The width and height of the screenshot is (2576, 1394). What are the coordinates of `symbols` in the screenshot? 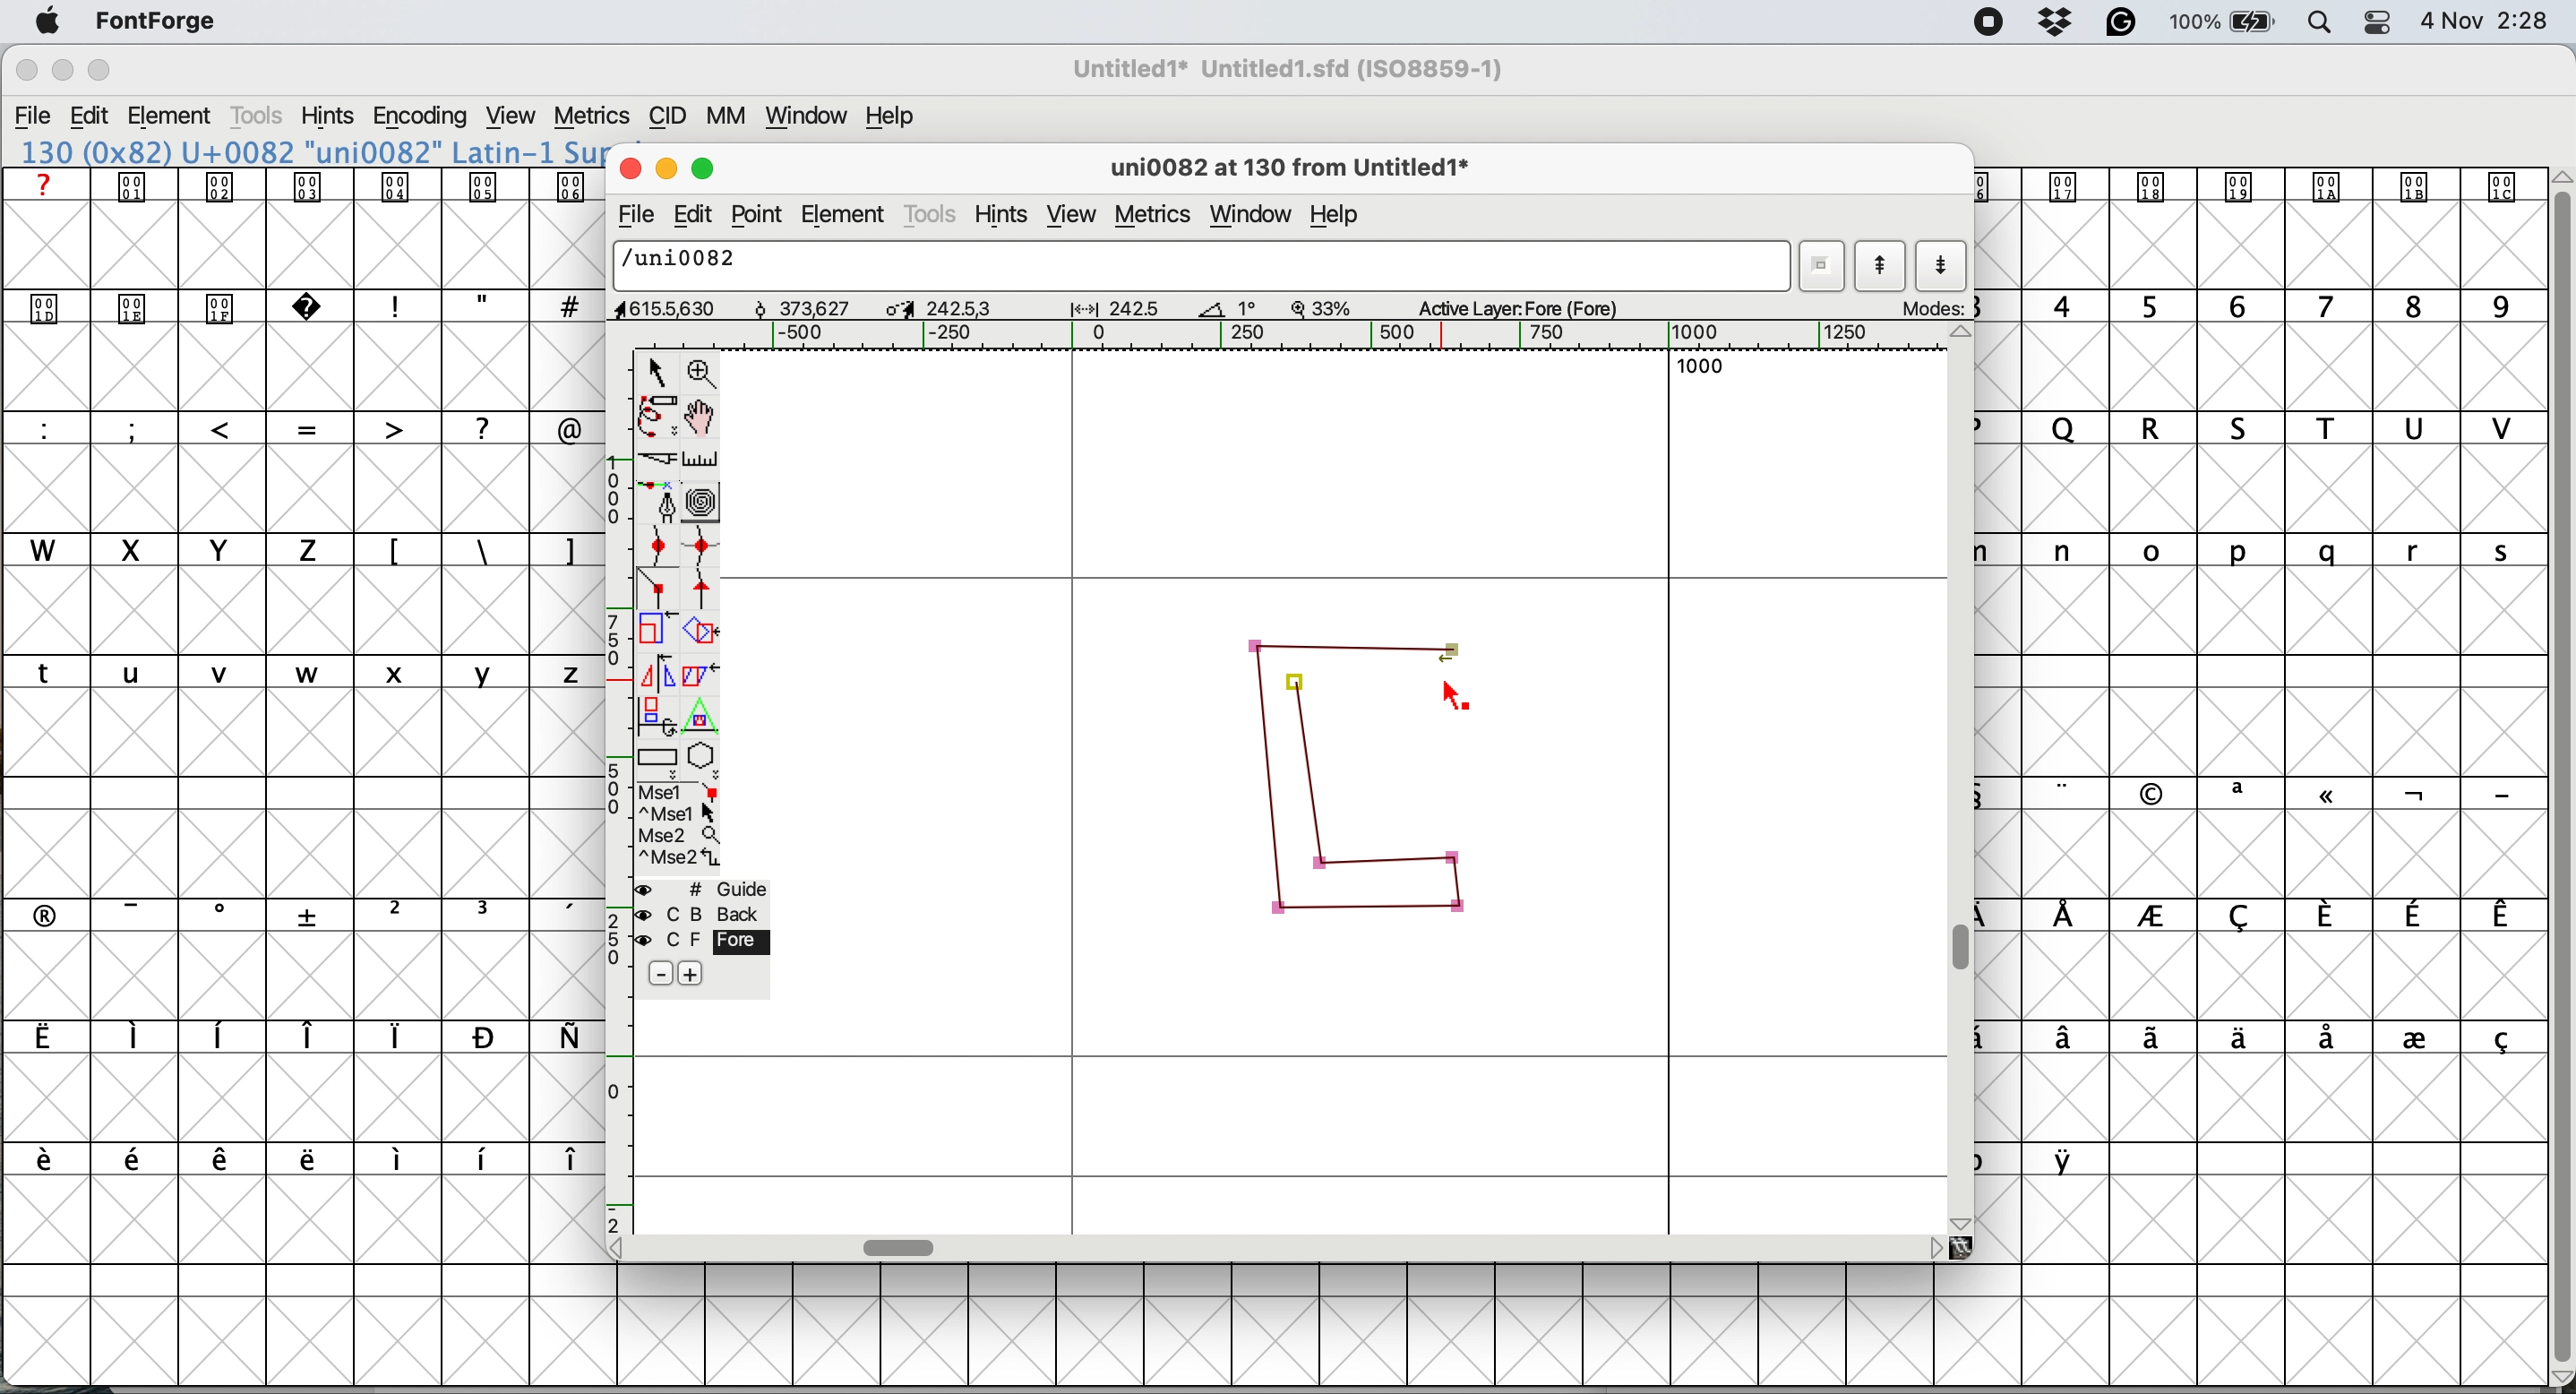 It's located at (295, 1037).